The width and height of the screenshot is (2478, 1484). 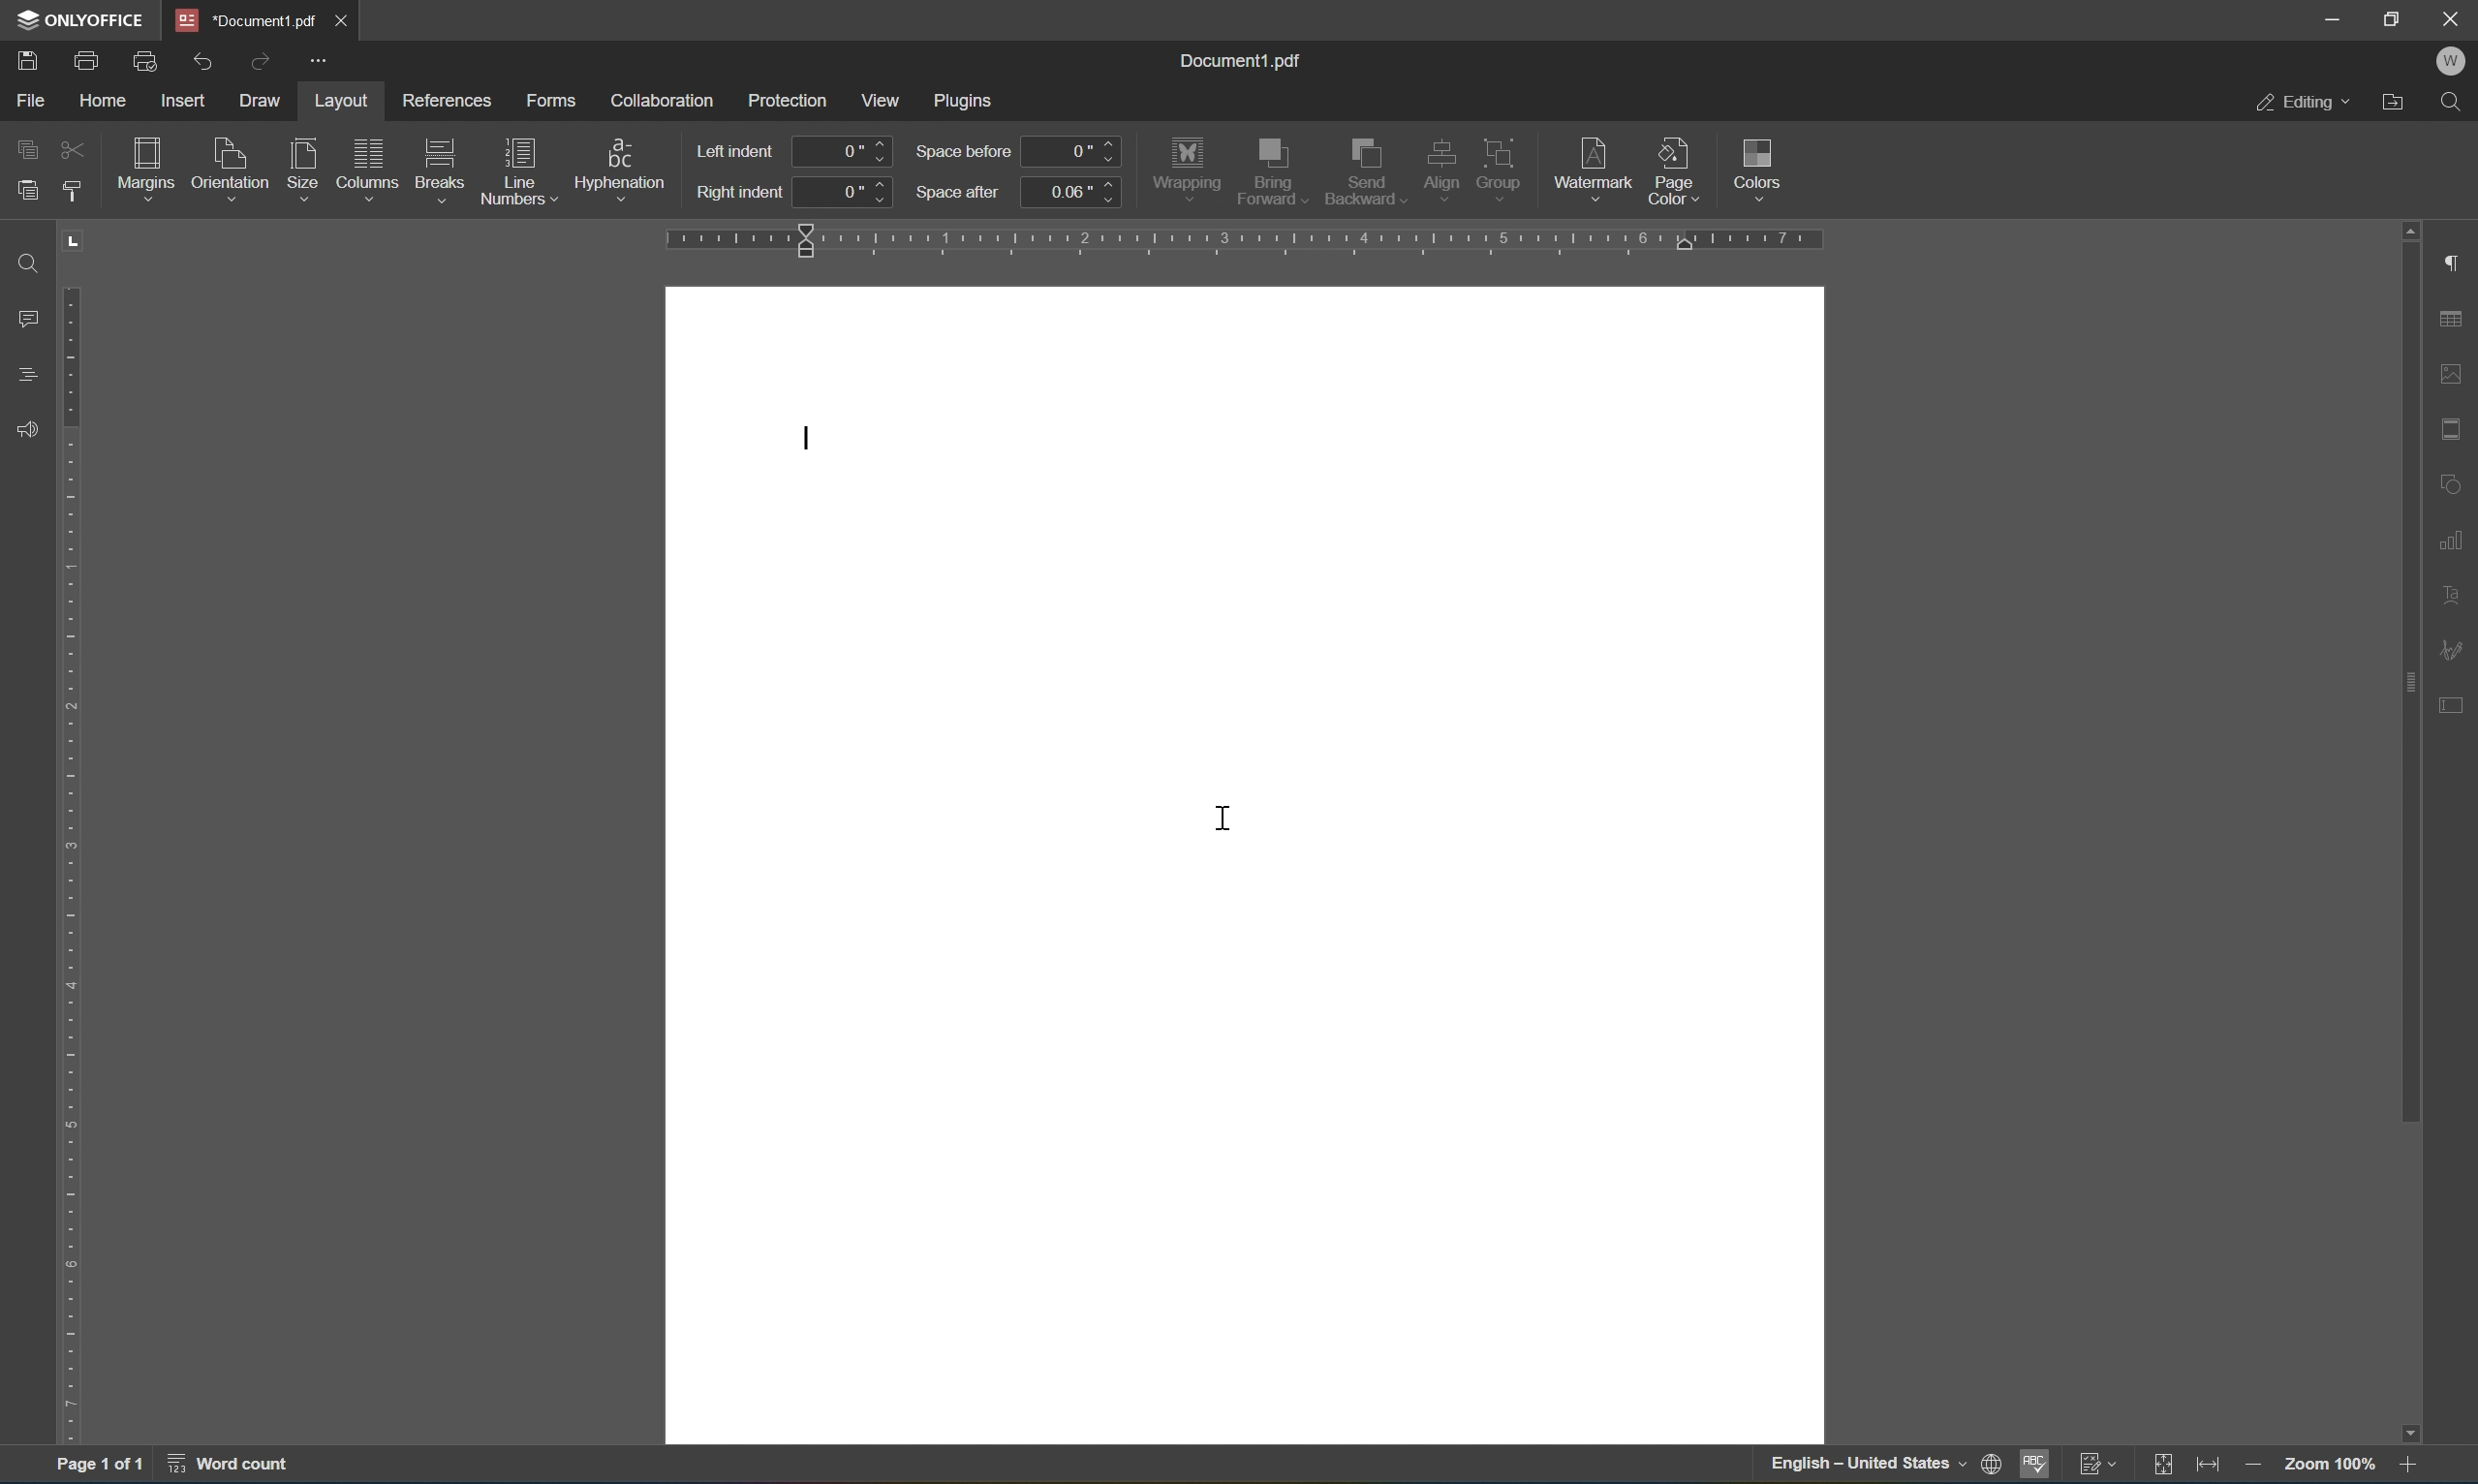 What do you see at coordinates (102, 1468) in the screenshot?
I see `page 1 of 1` at bounding box center [102, 1468].